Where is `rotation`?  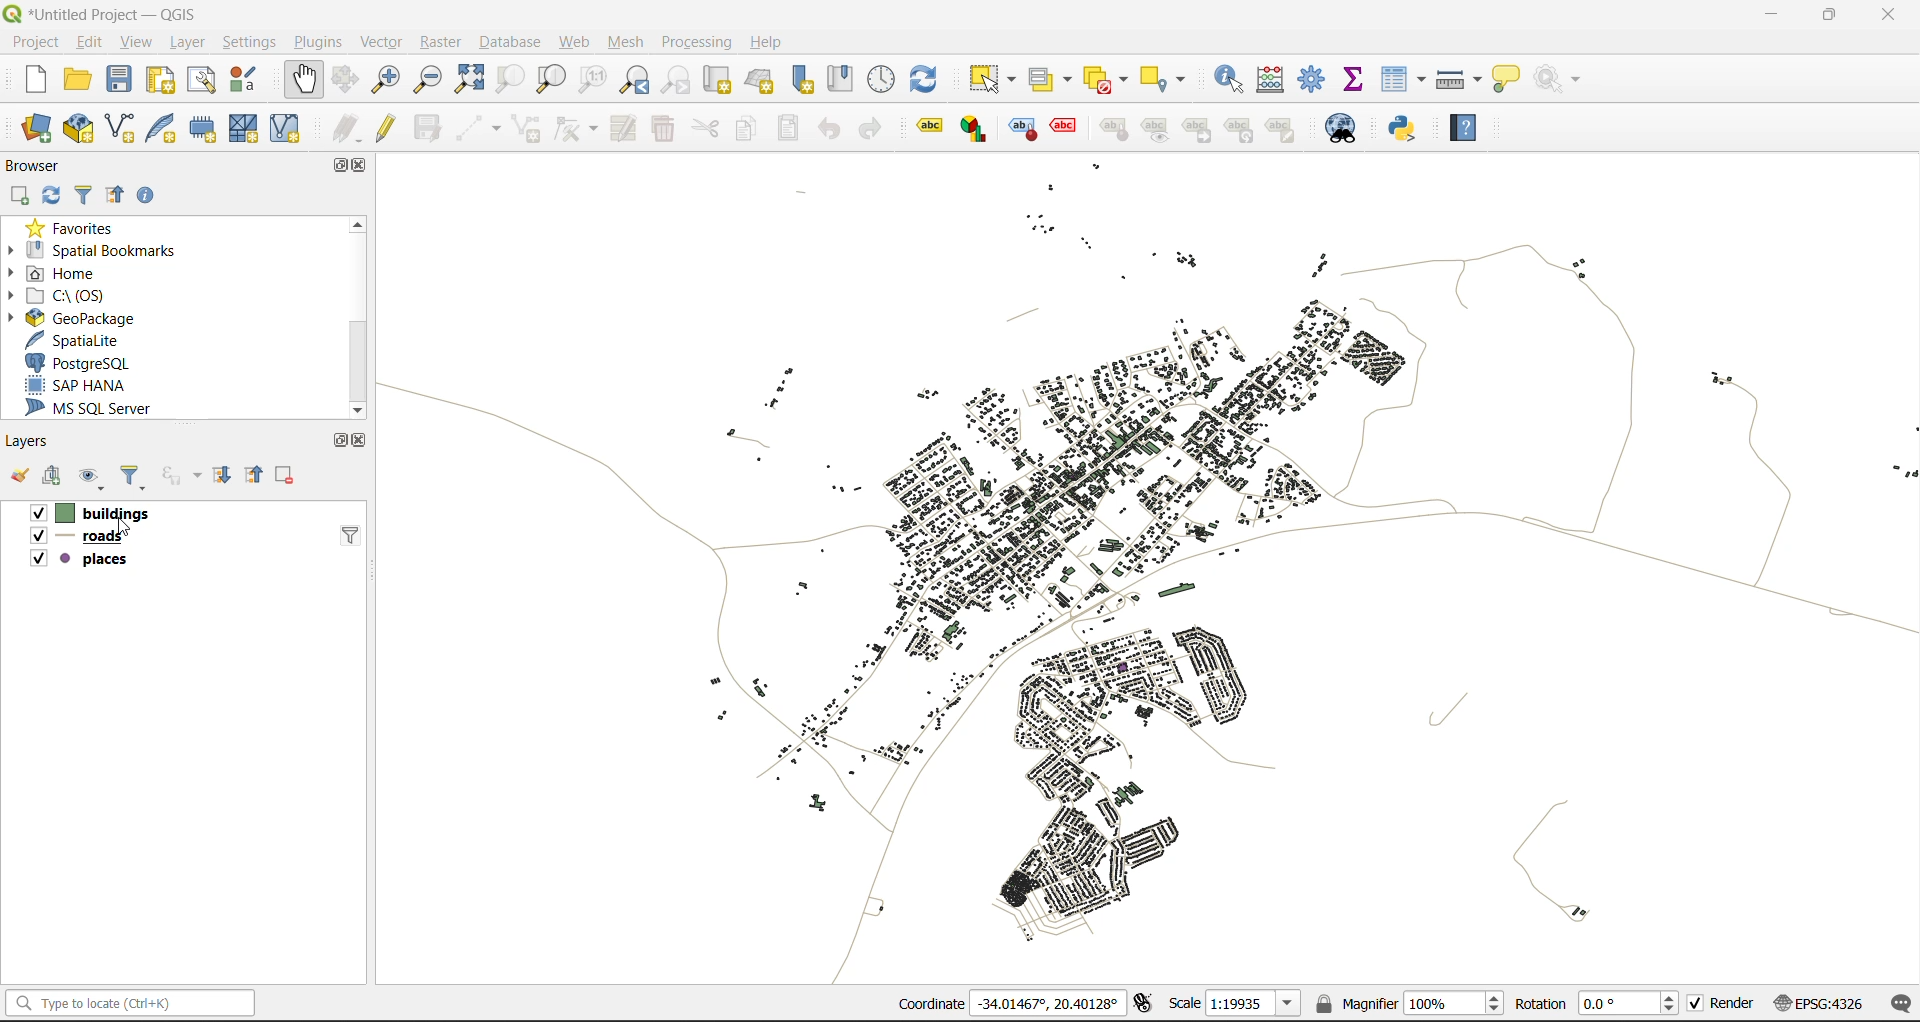 rotation is located at coordinates (1597, 1004).